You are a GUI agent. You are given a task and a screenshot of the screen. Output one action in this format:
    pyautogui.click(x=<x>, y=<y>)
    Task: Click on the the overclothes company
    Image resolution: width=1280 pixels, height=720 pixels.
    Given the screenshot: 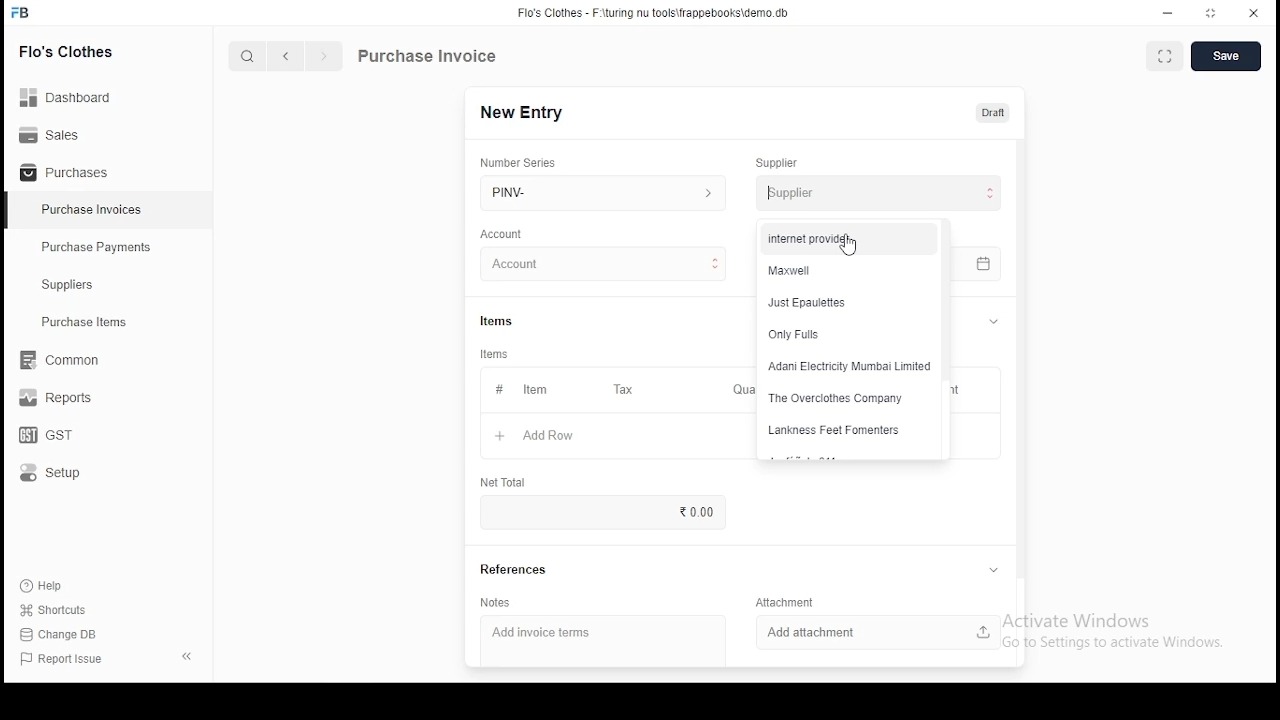 What is the action you would take?
    pyautogui.click(x=843, y=398)
    